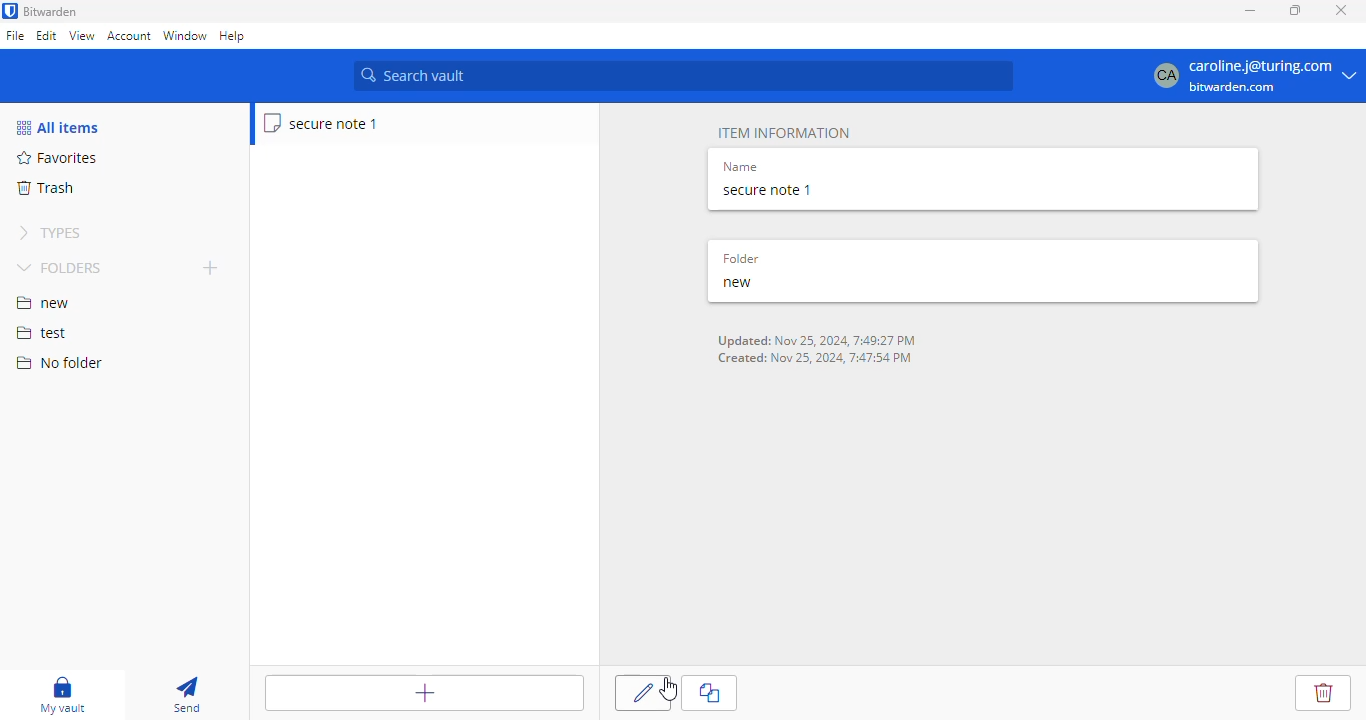 The height and width of the screenshot is (720, 1366). Describe the element at coordinates (741, 258) in the screenshot. I see `folder` at that location.